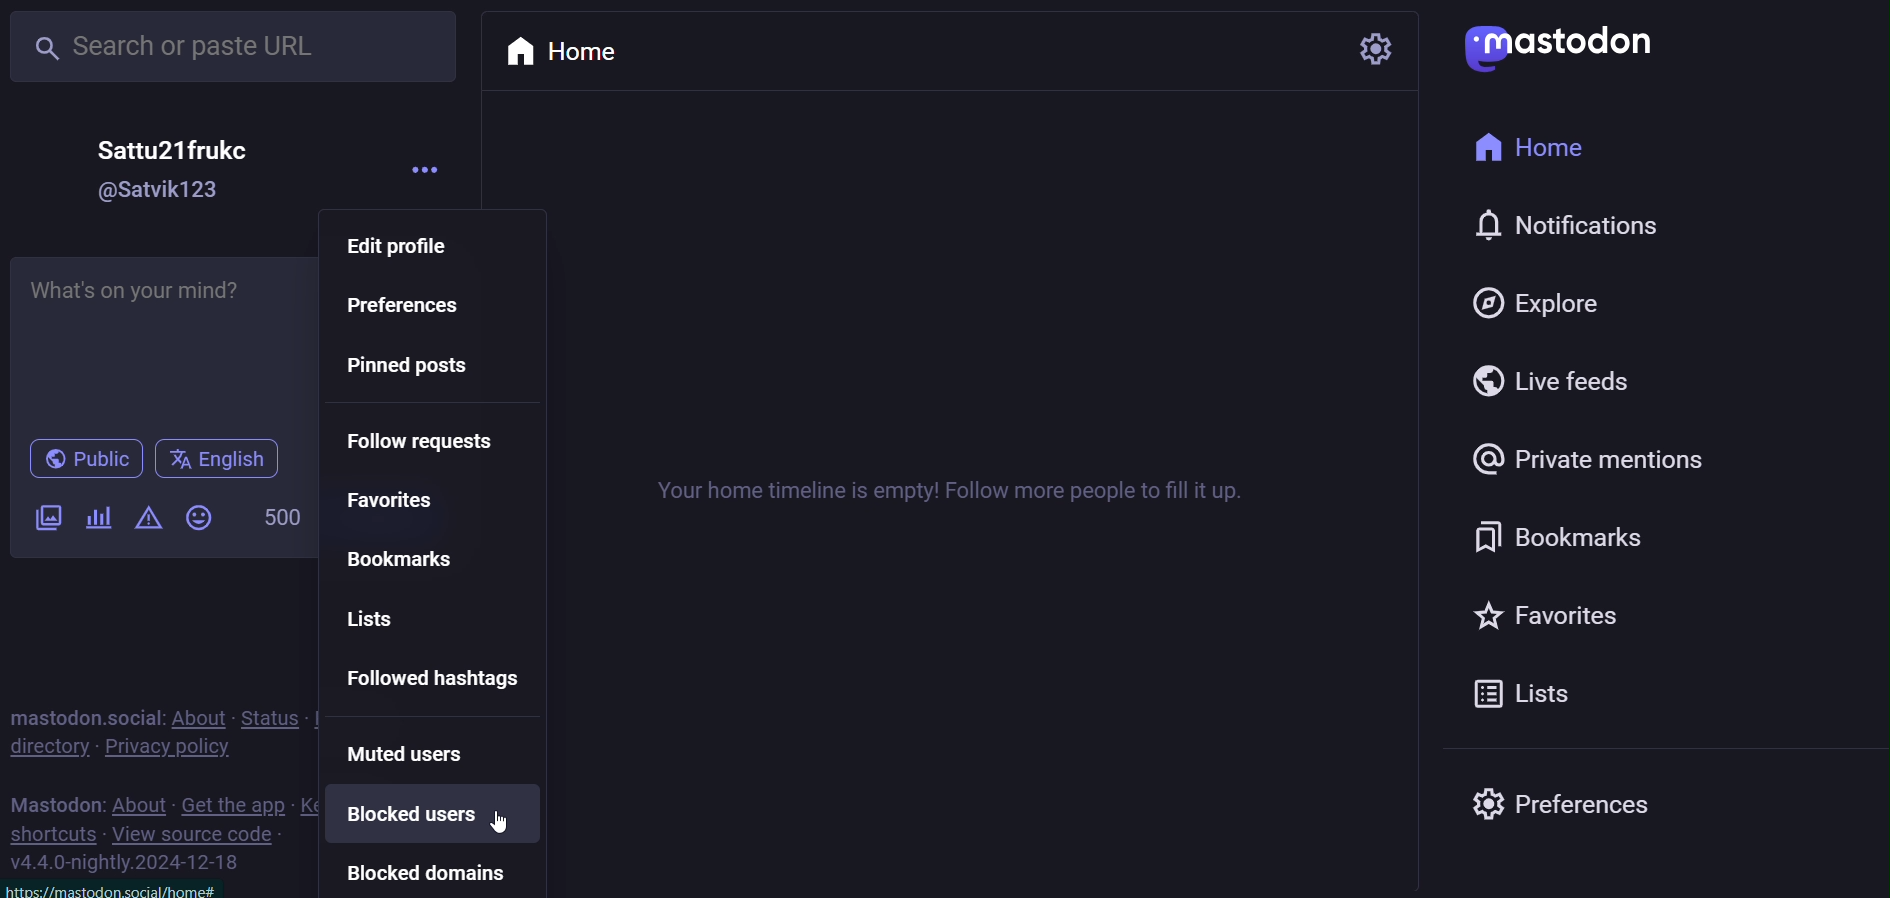  What do you see at coordinates (412, 306) in the screenshot?
I see `preferences` at bounding box center [412, 306].